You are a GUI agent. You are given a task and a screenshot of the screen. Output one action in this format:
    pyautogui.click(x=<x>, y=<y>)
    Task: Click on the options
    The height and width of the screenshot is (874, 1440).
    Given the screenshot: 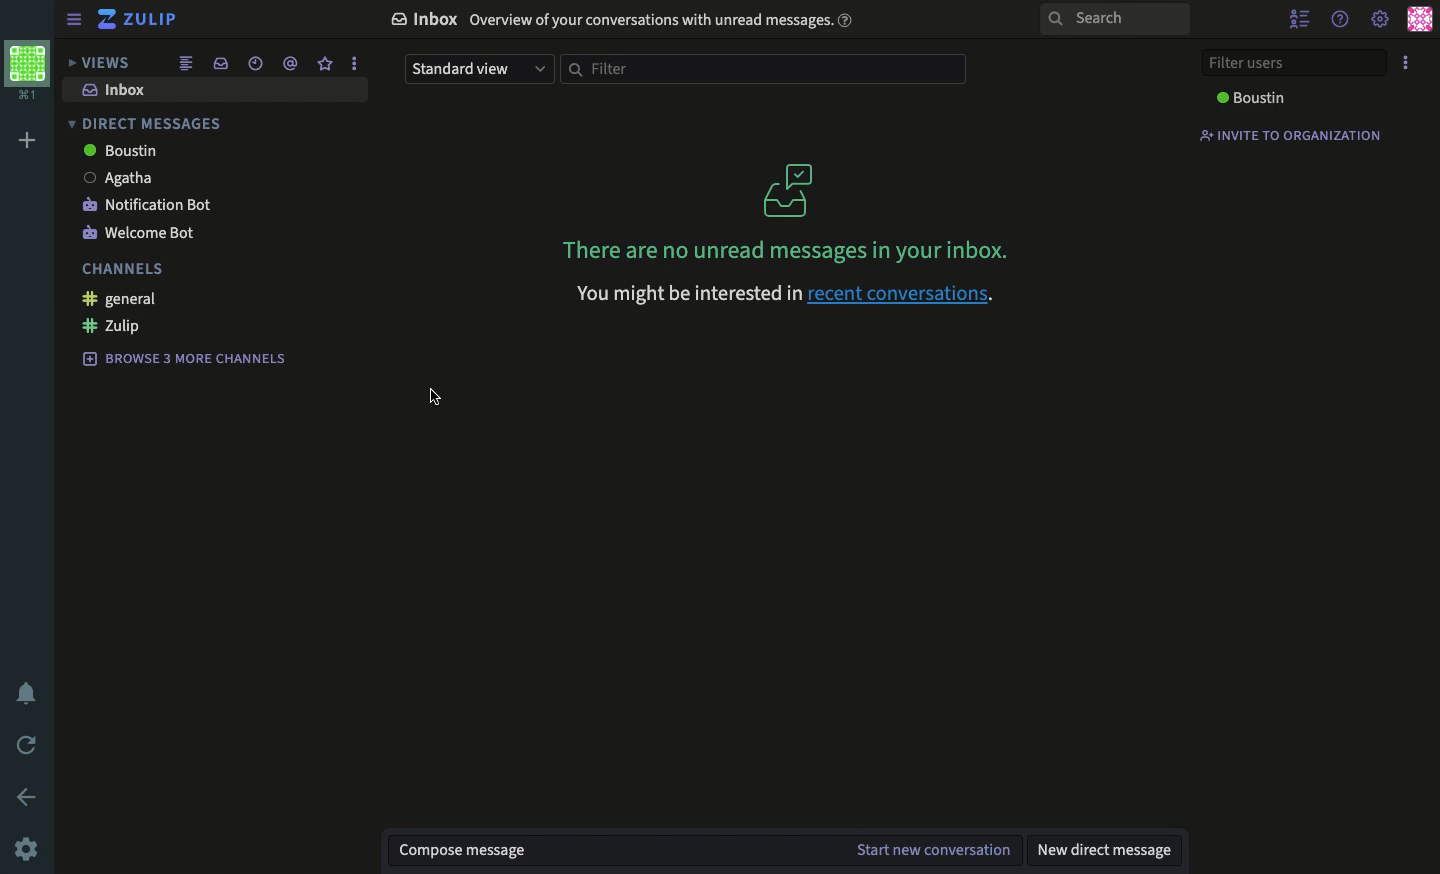 What is the action you would take?
    pyautogui.click(x=1408, y=63)
    